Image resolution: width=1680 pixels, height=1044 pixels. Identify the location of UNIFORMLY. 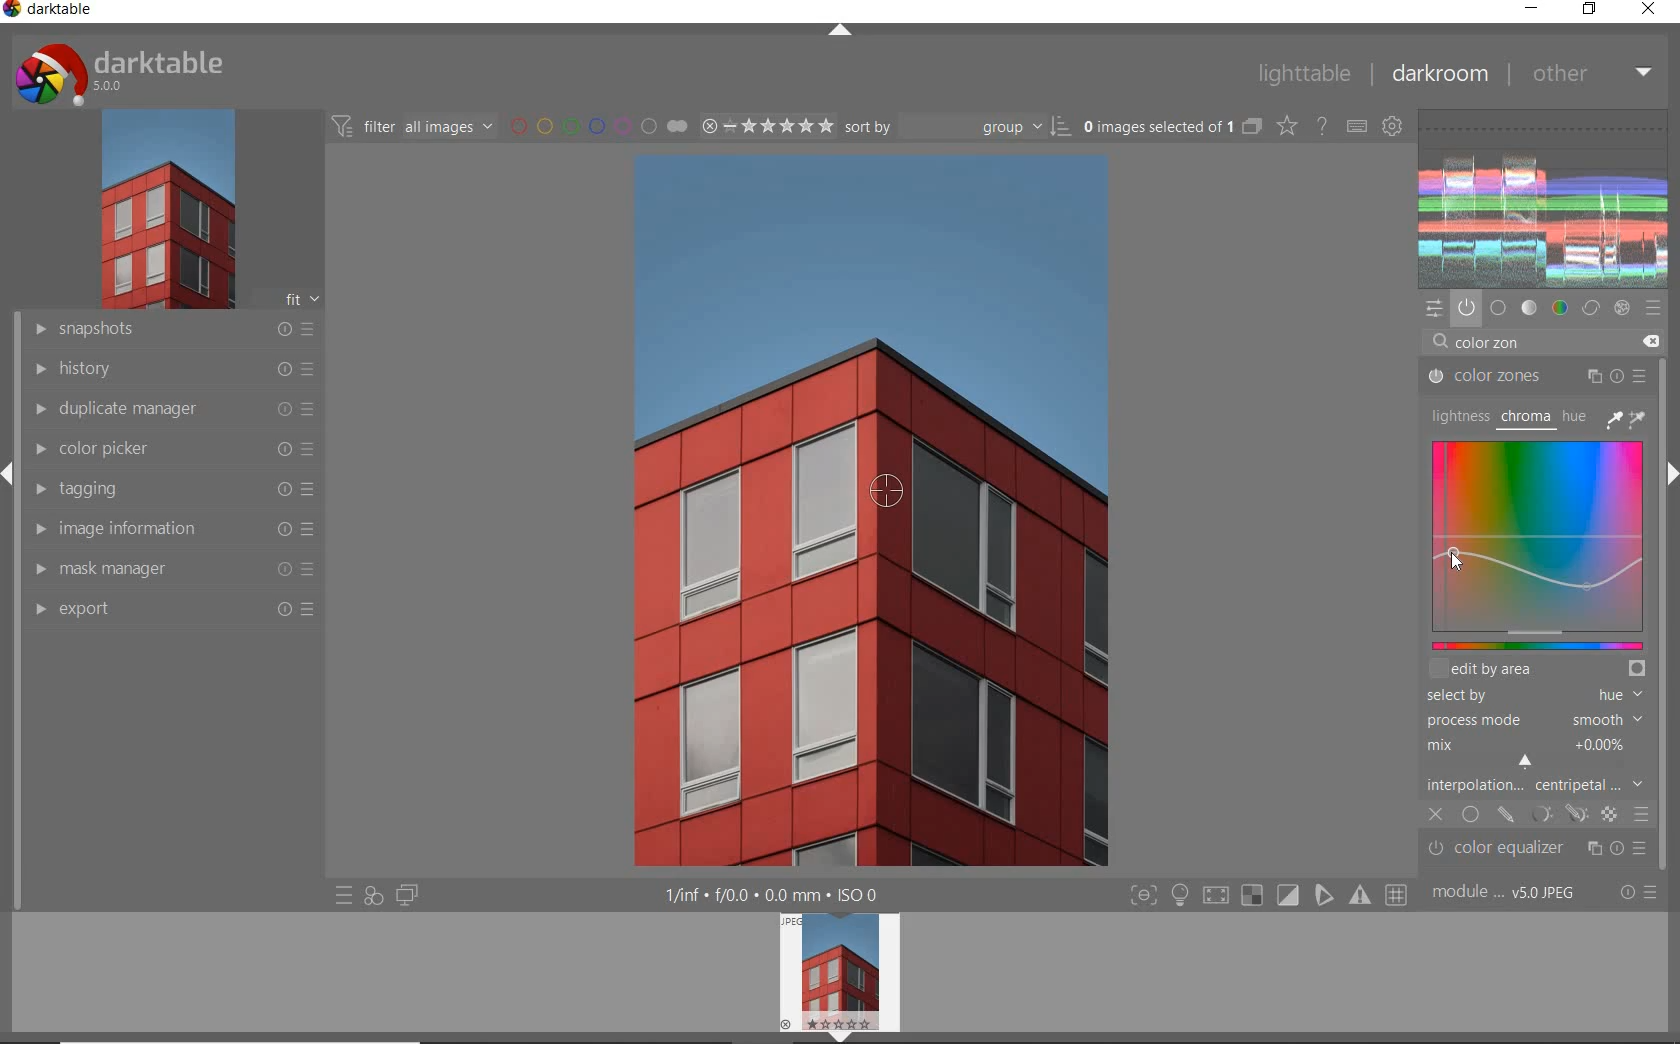
(1470, 816).